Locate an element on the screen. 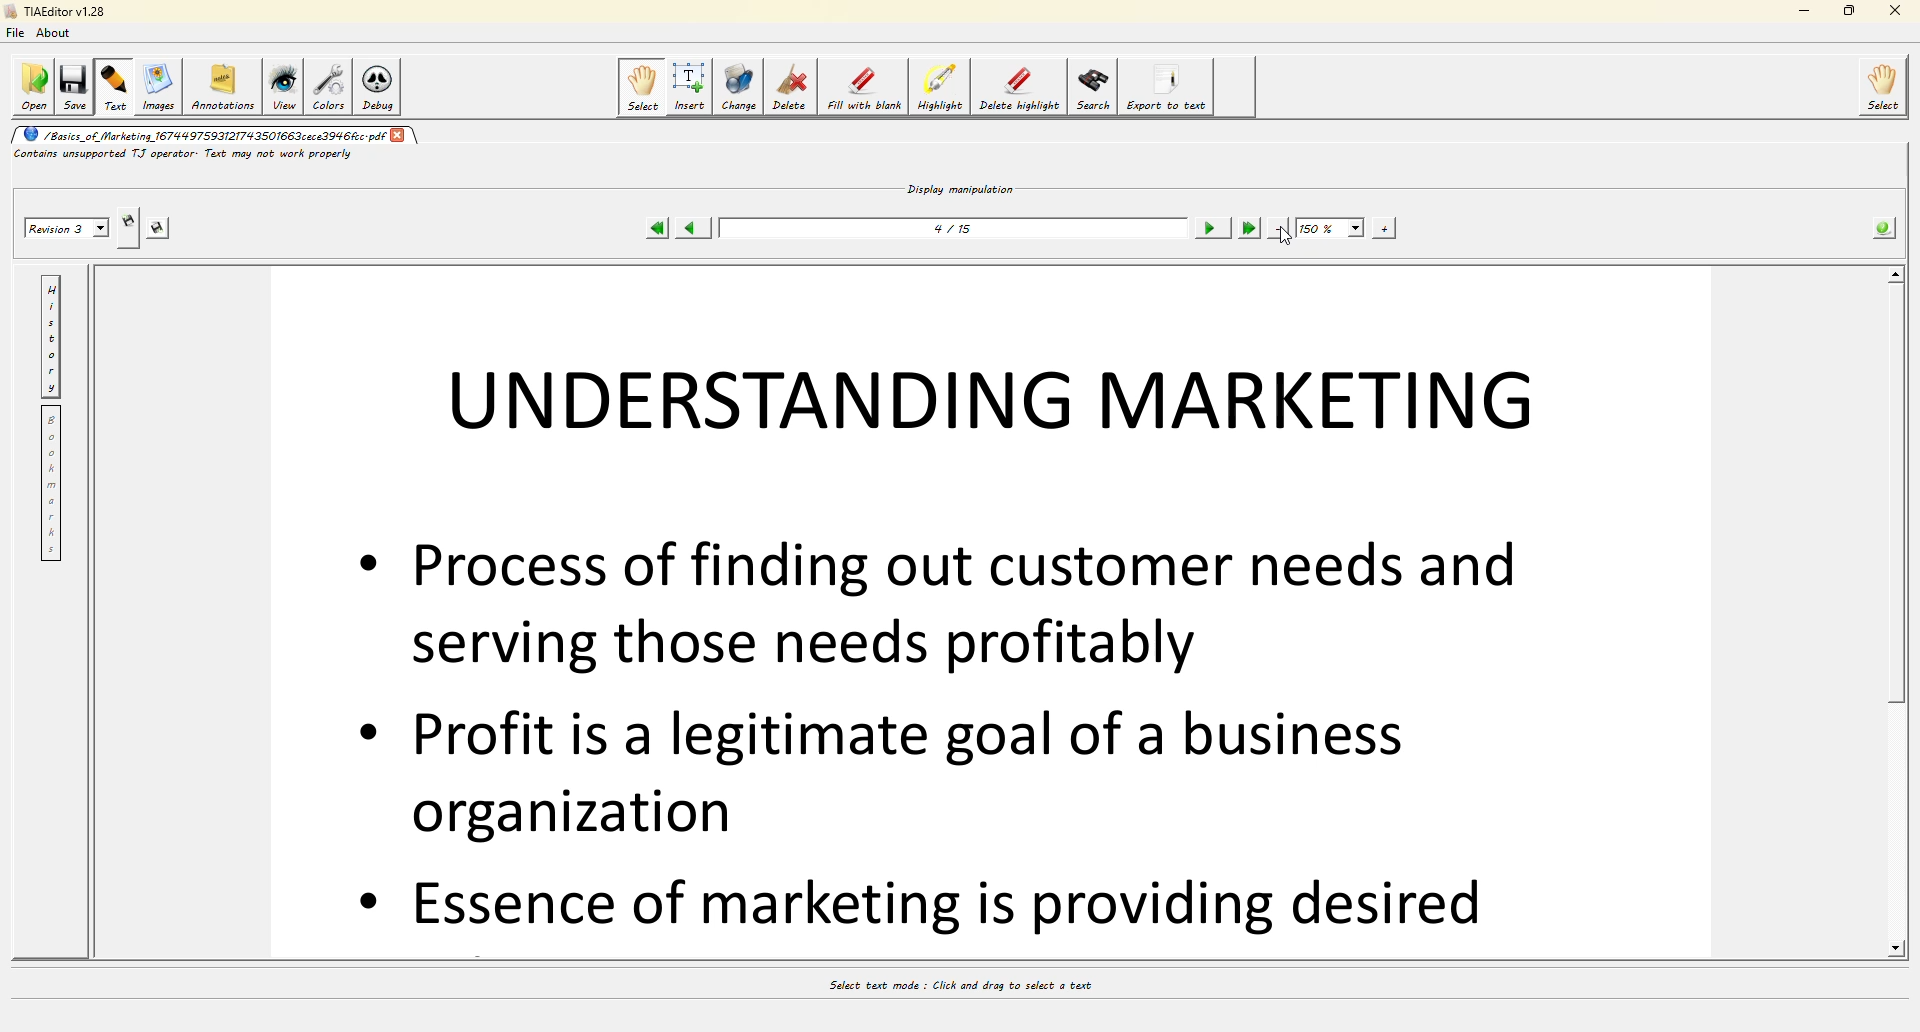 The height and width of the screenshot is (1032, 1920). text is located at coordinates (114, 89).